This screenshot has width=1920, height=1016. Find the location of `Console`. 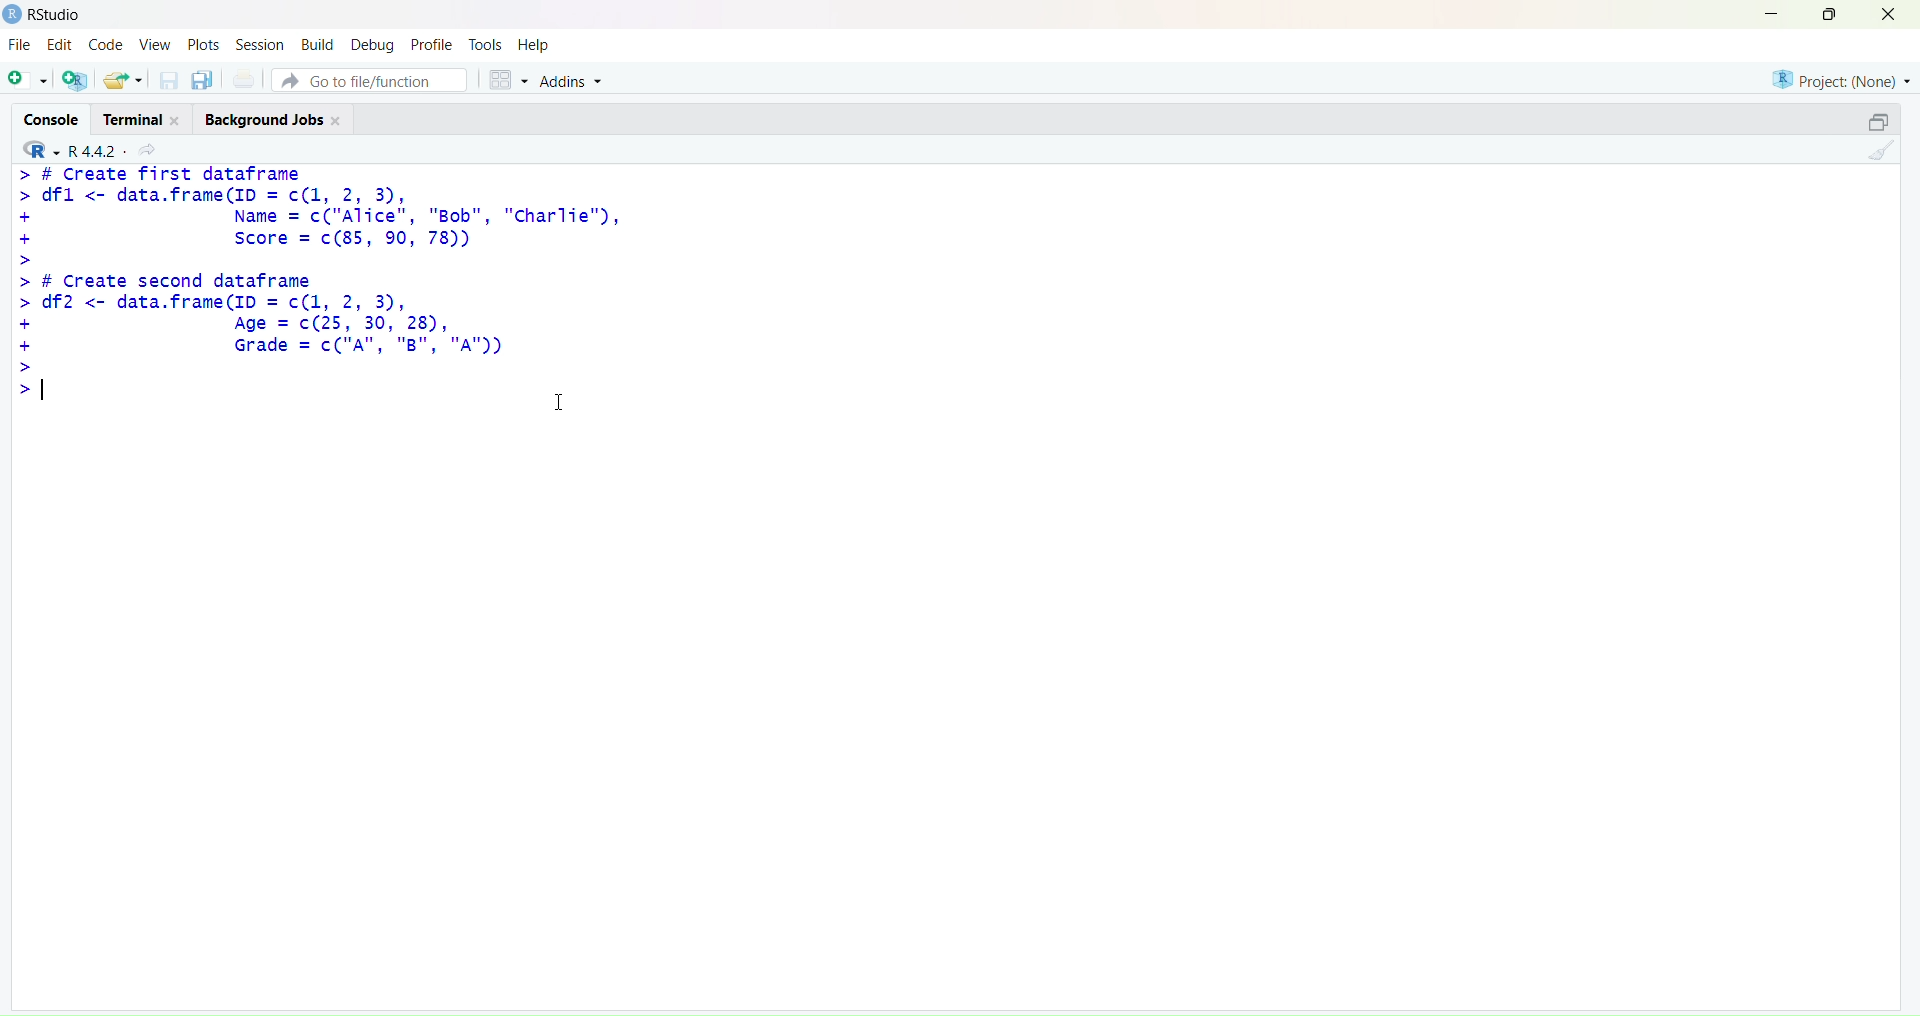

Console is located at coordinates (52, 118).